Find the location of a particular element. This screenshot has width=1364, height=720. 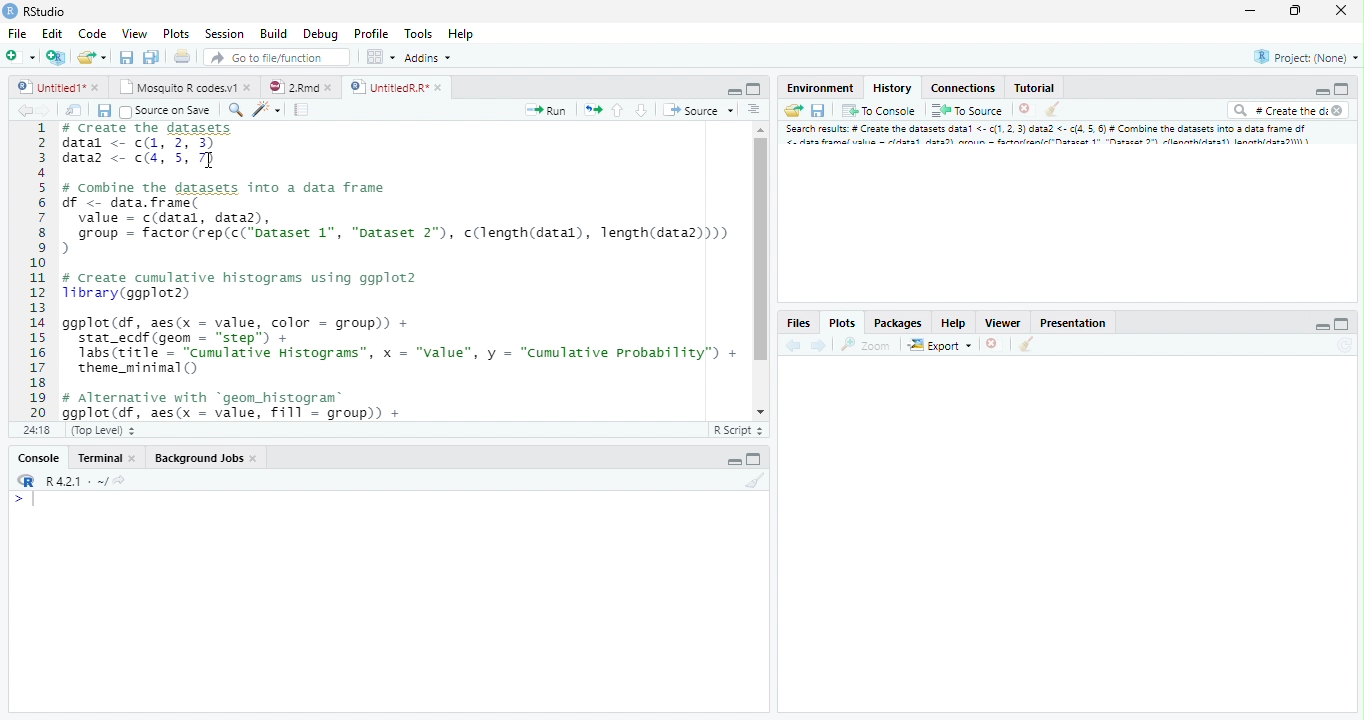

Clear console is located at coordinates (1029, 346).